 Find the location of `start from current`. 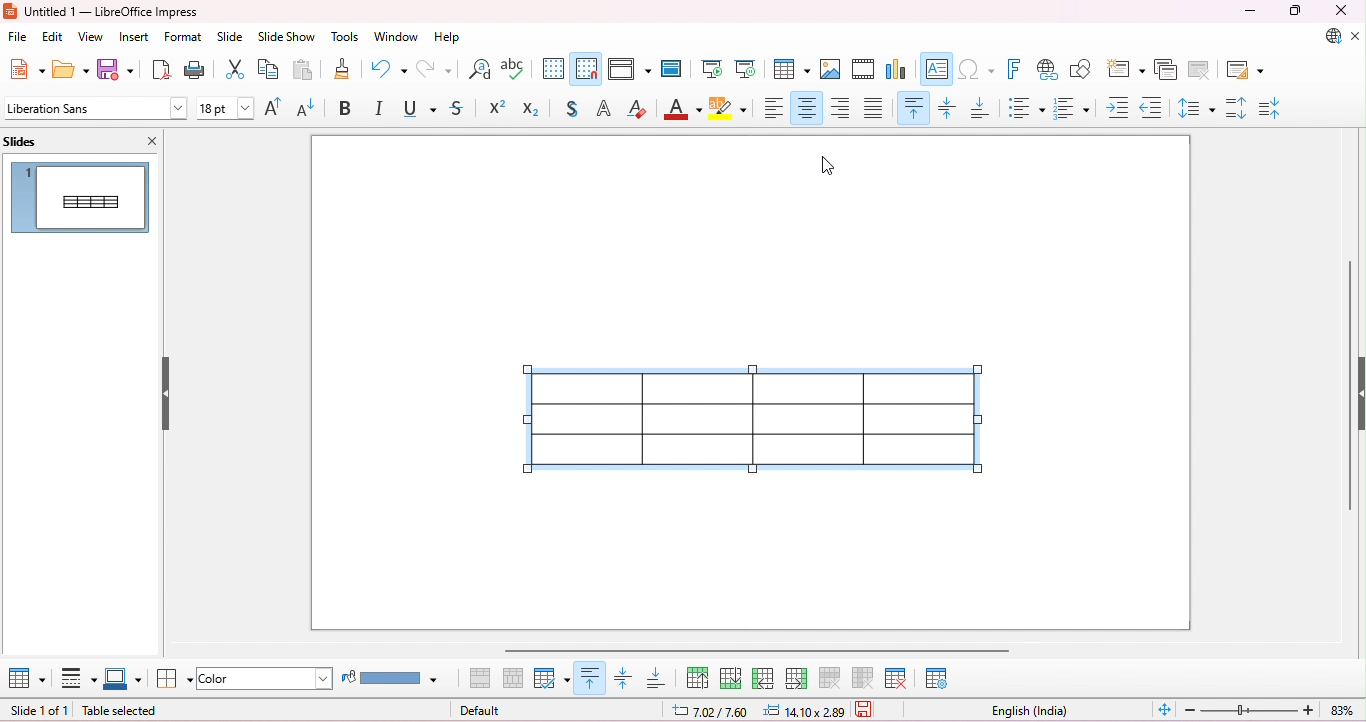

start from current is located at coordinates (747, 68).